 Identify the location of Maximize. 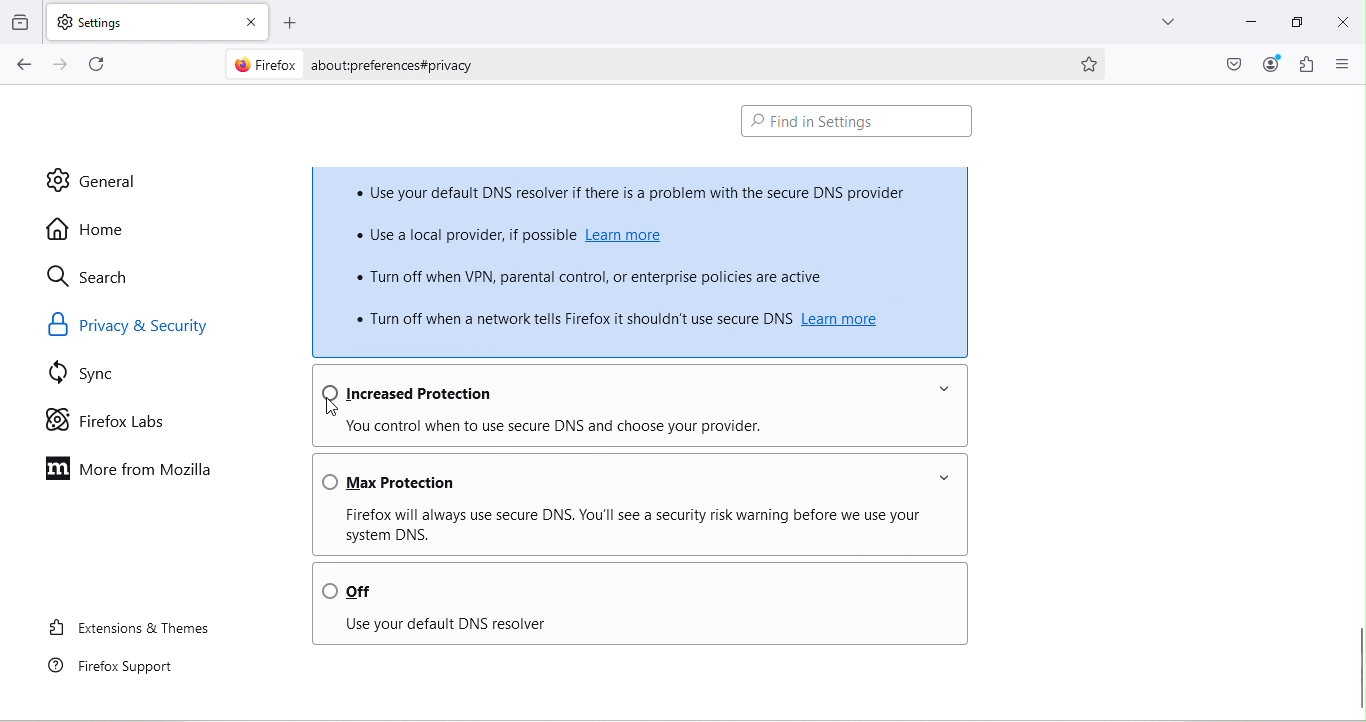
(1295, 23).